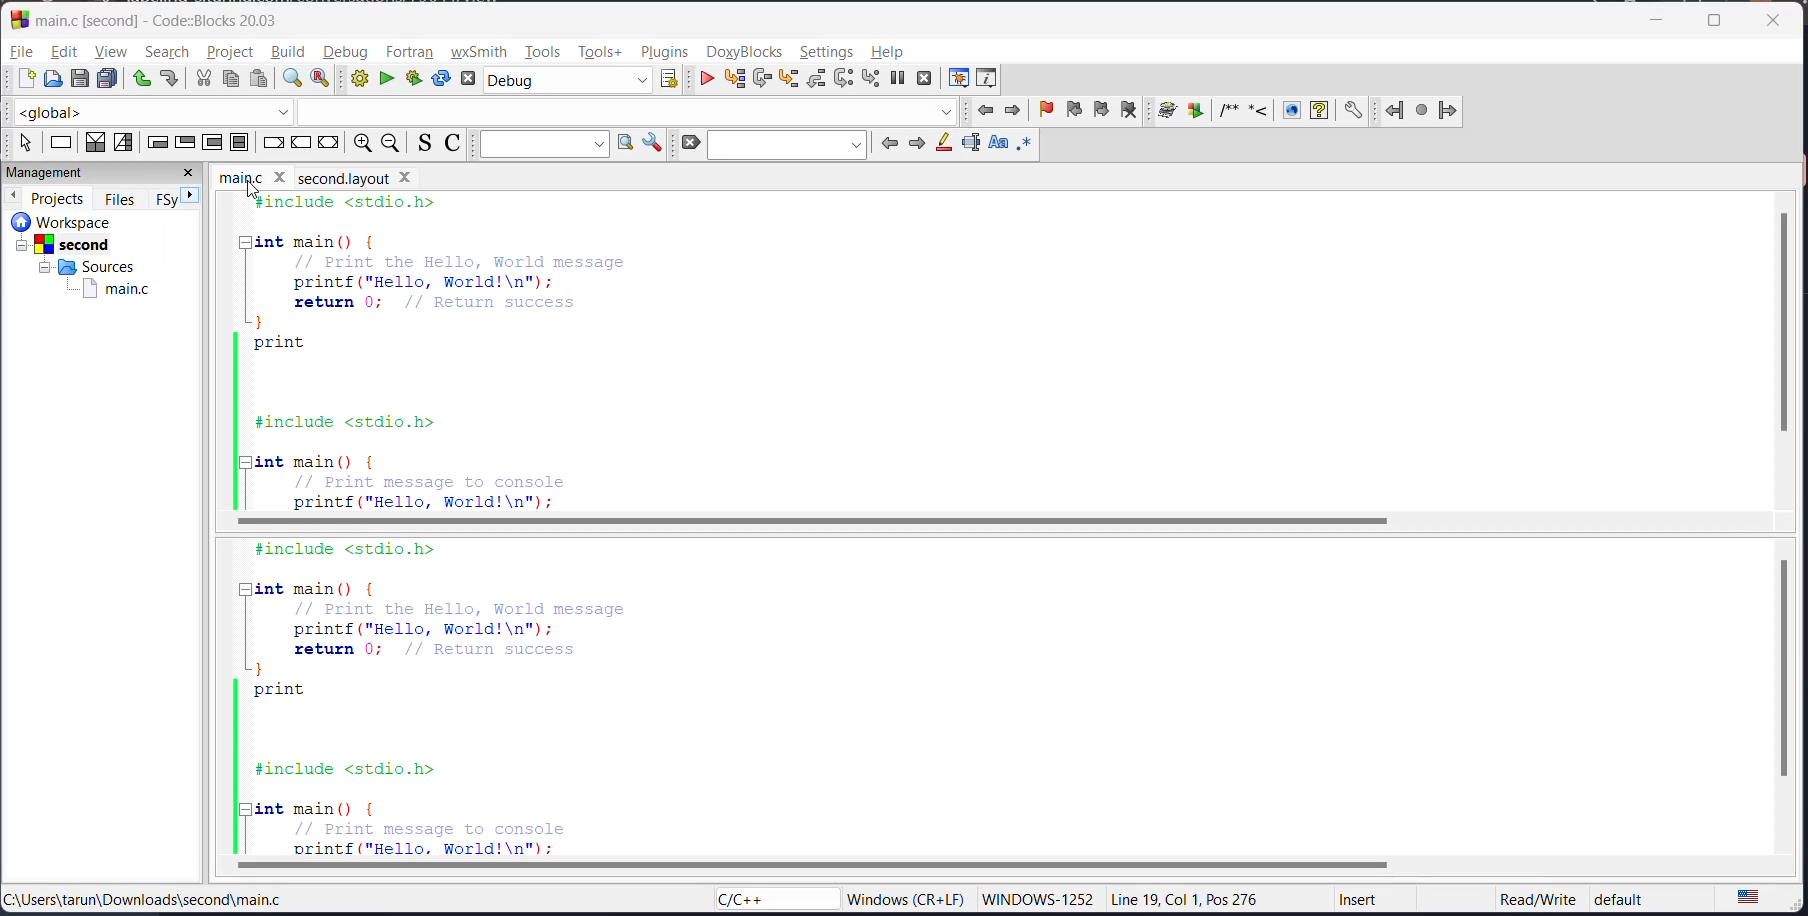  Describe the element at coordinates (788, 81) in the screenshot. I see `step into` at that location.